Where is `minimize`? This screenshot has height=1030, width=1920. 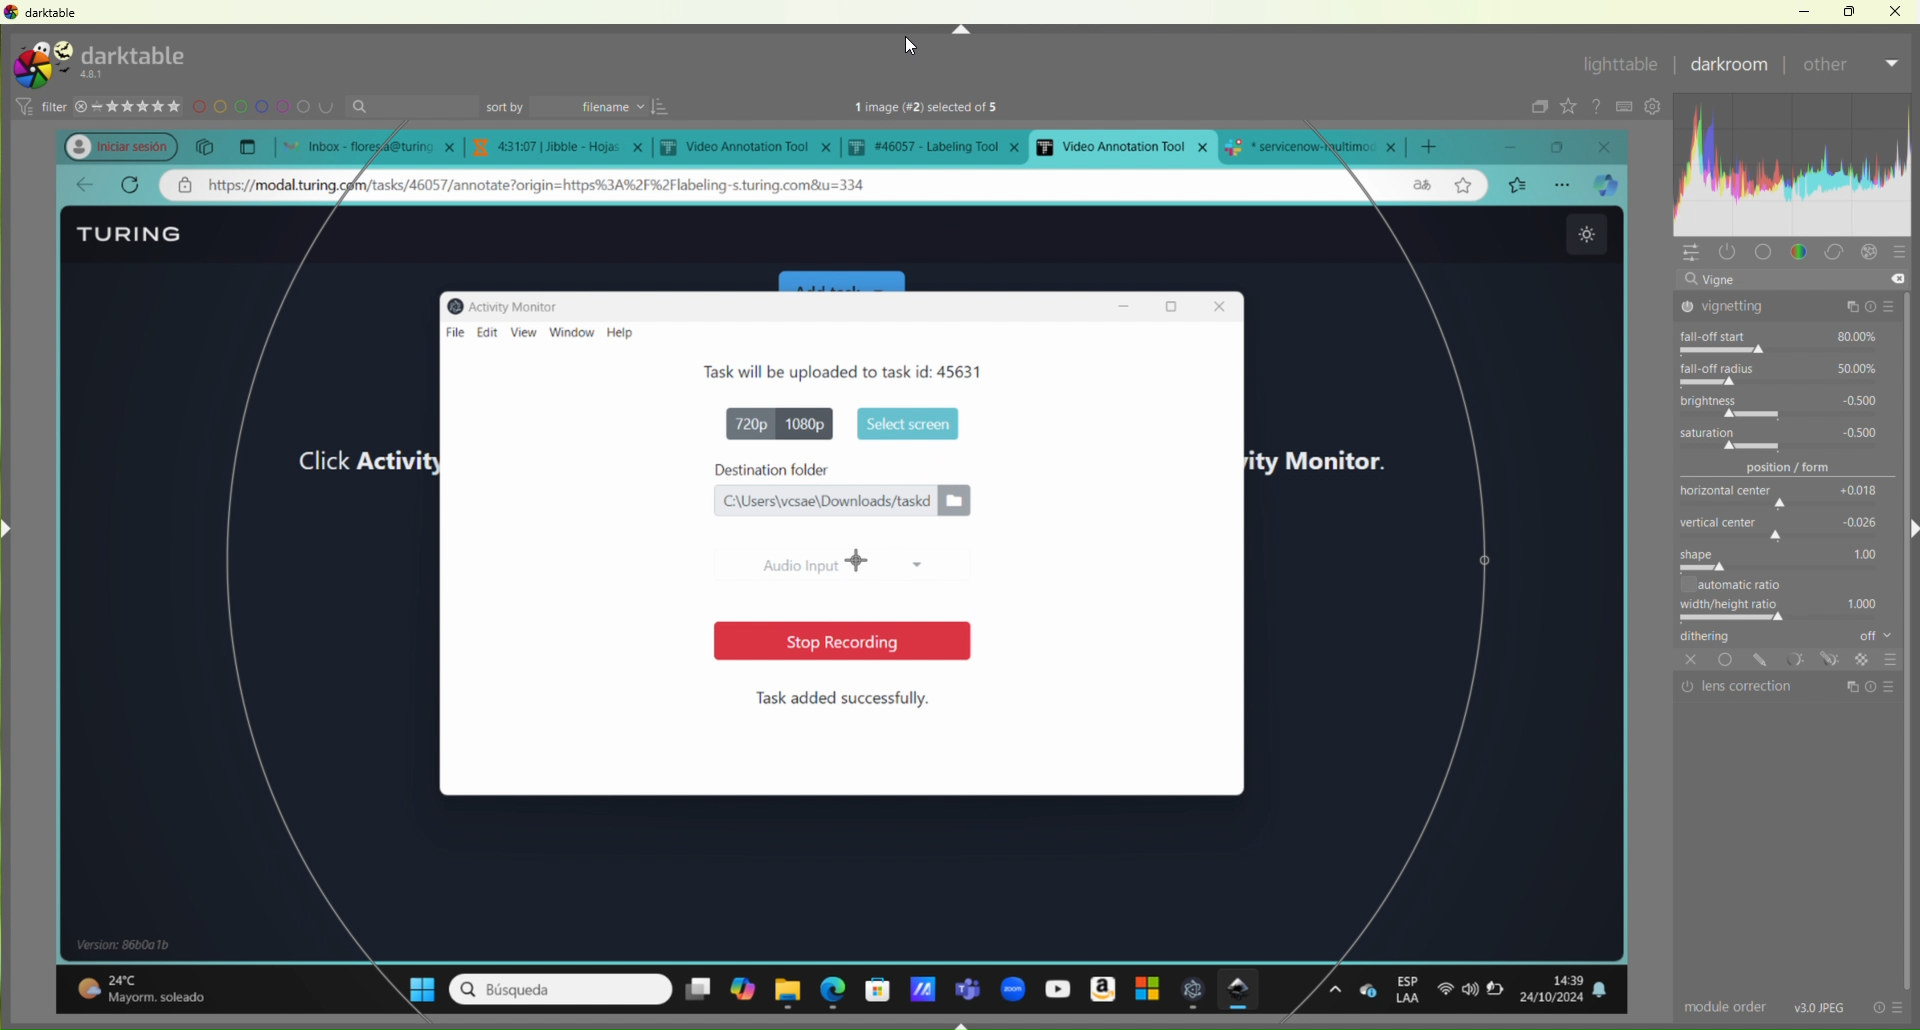 minimize is located at coordinates (1523, 146).